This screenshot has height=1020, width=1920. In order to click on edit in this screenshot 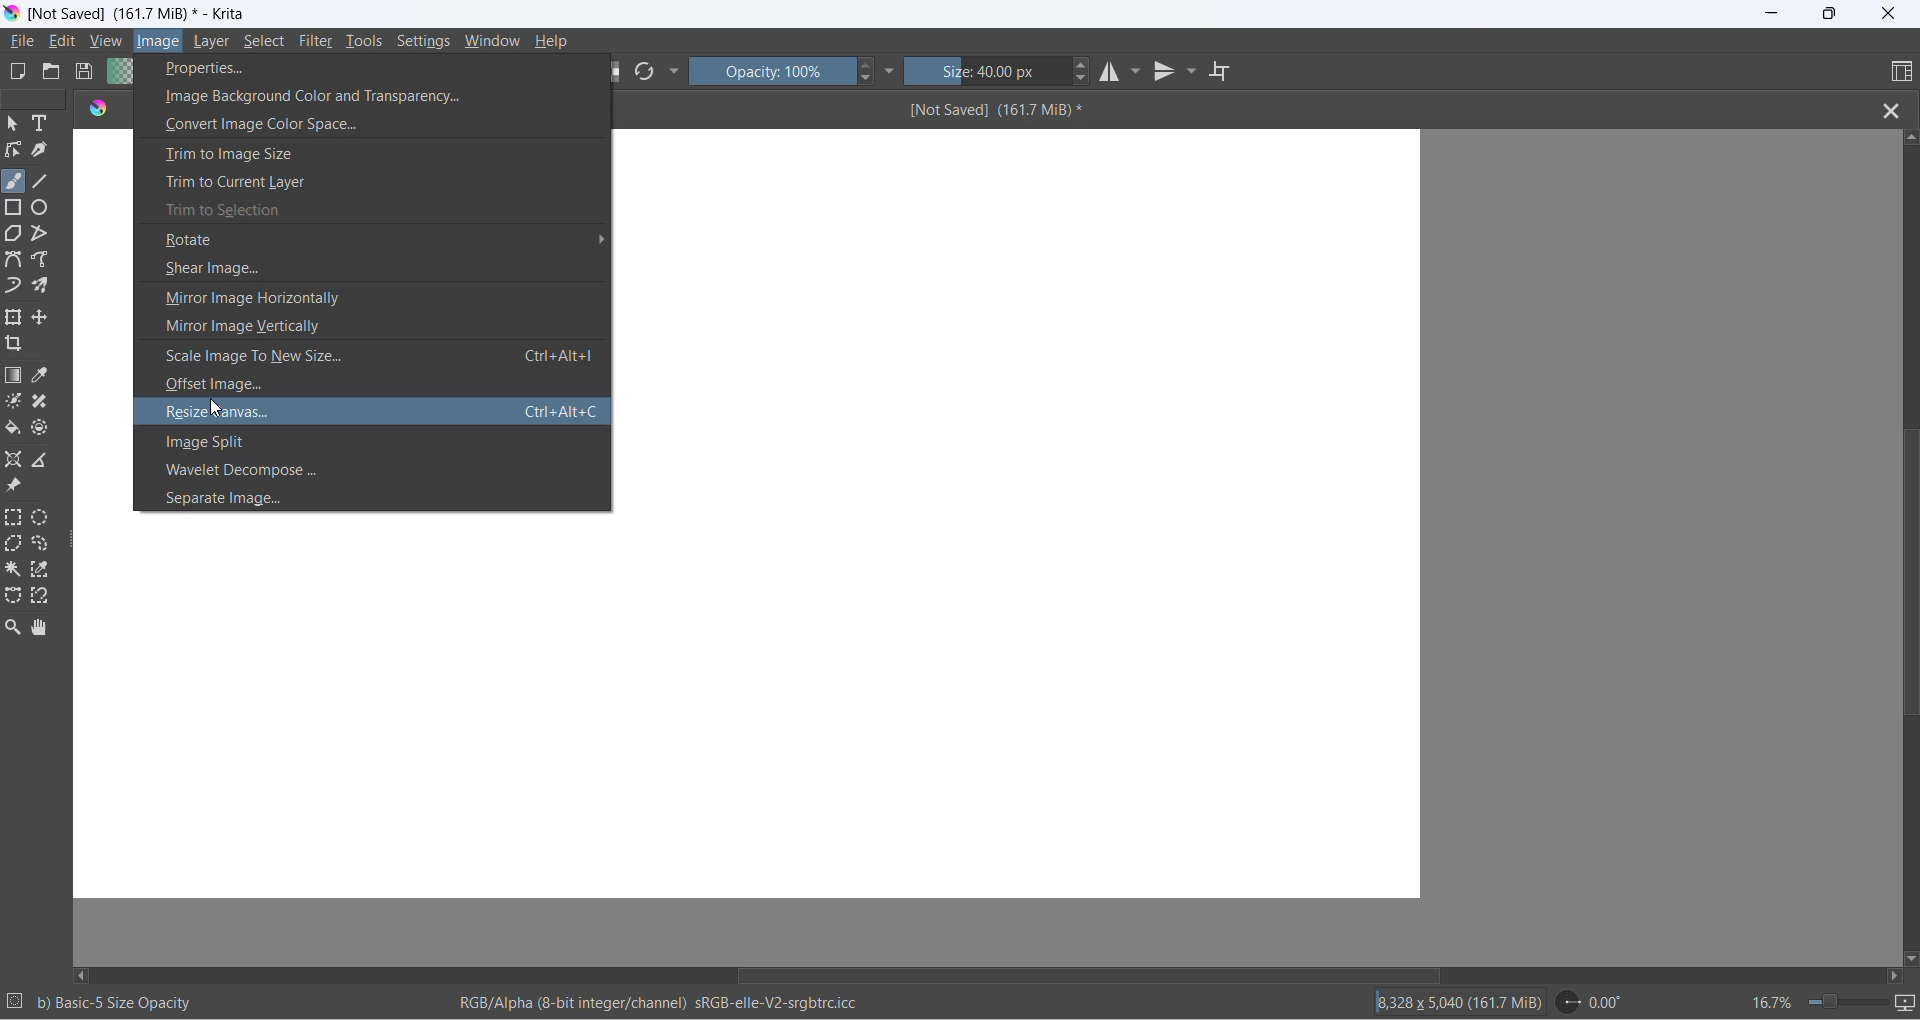, I will do `click(67, 42)`.